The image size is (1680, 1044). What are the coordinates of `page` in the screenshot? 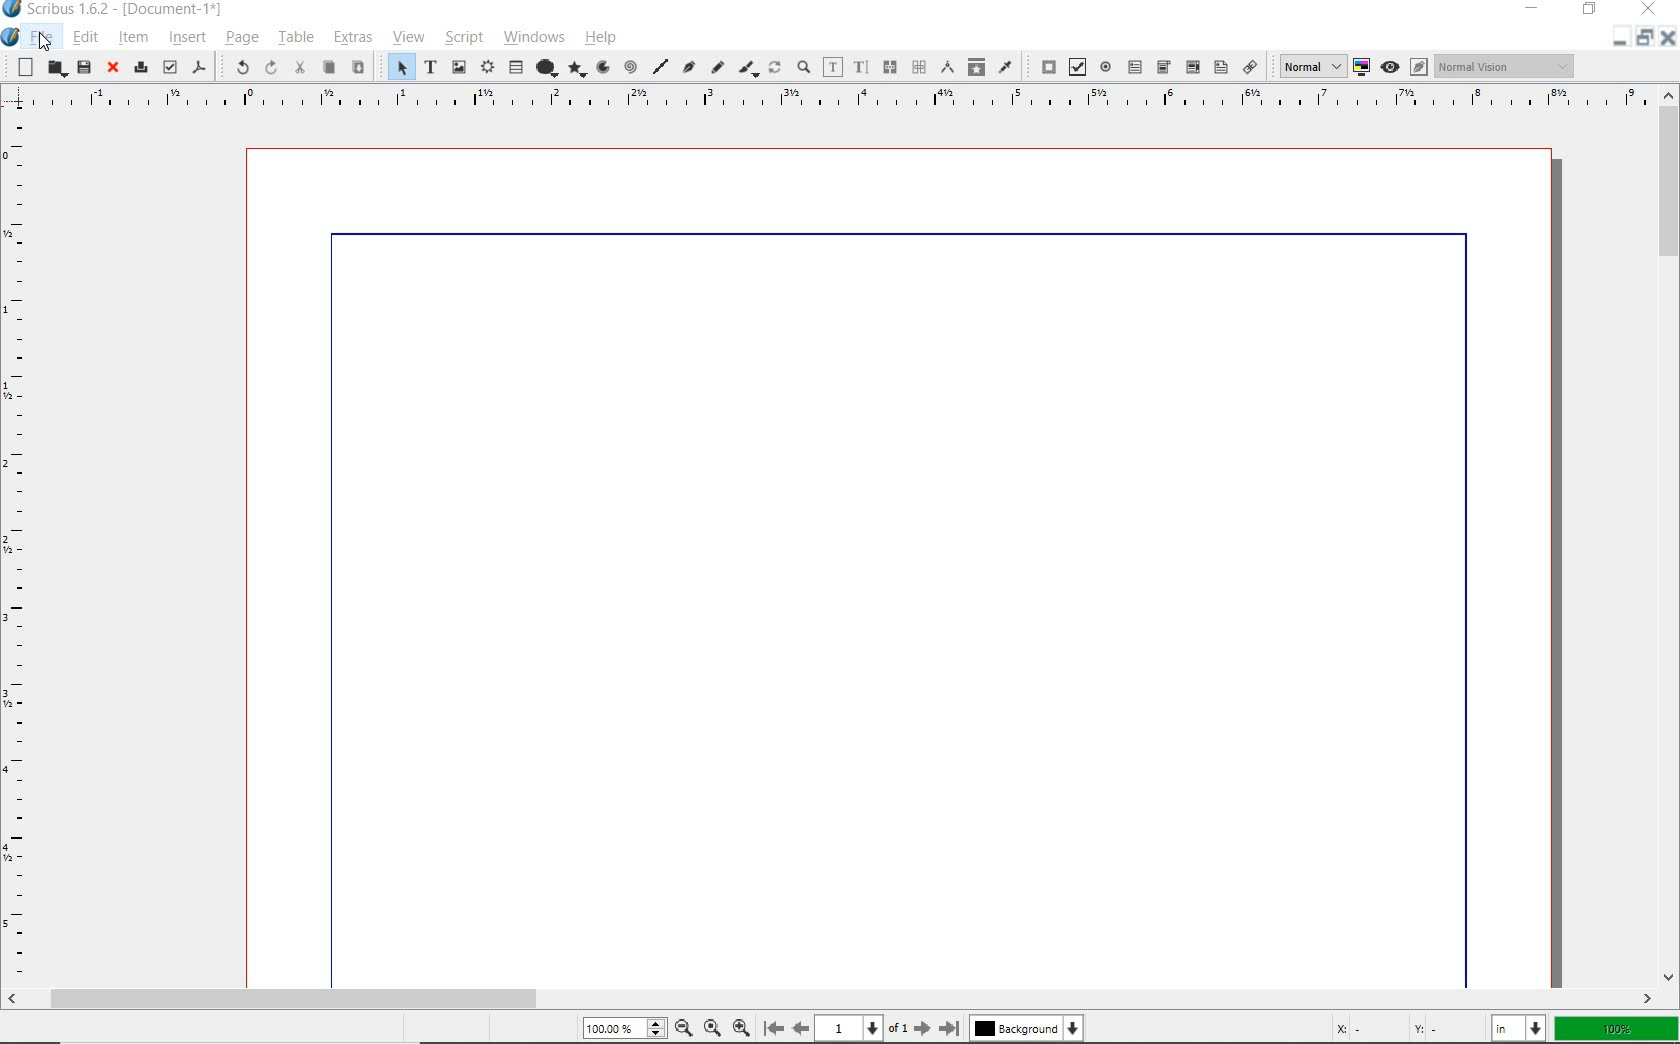 It's located at (241, 39).